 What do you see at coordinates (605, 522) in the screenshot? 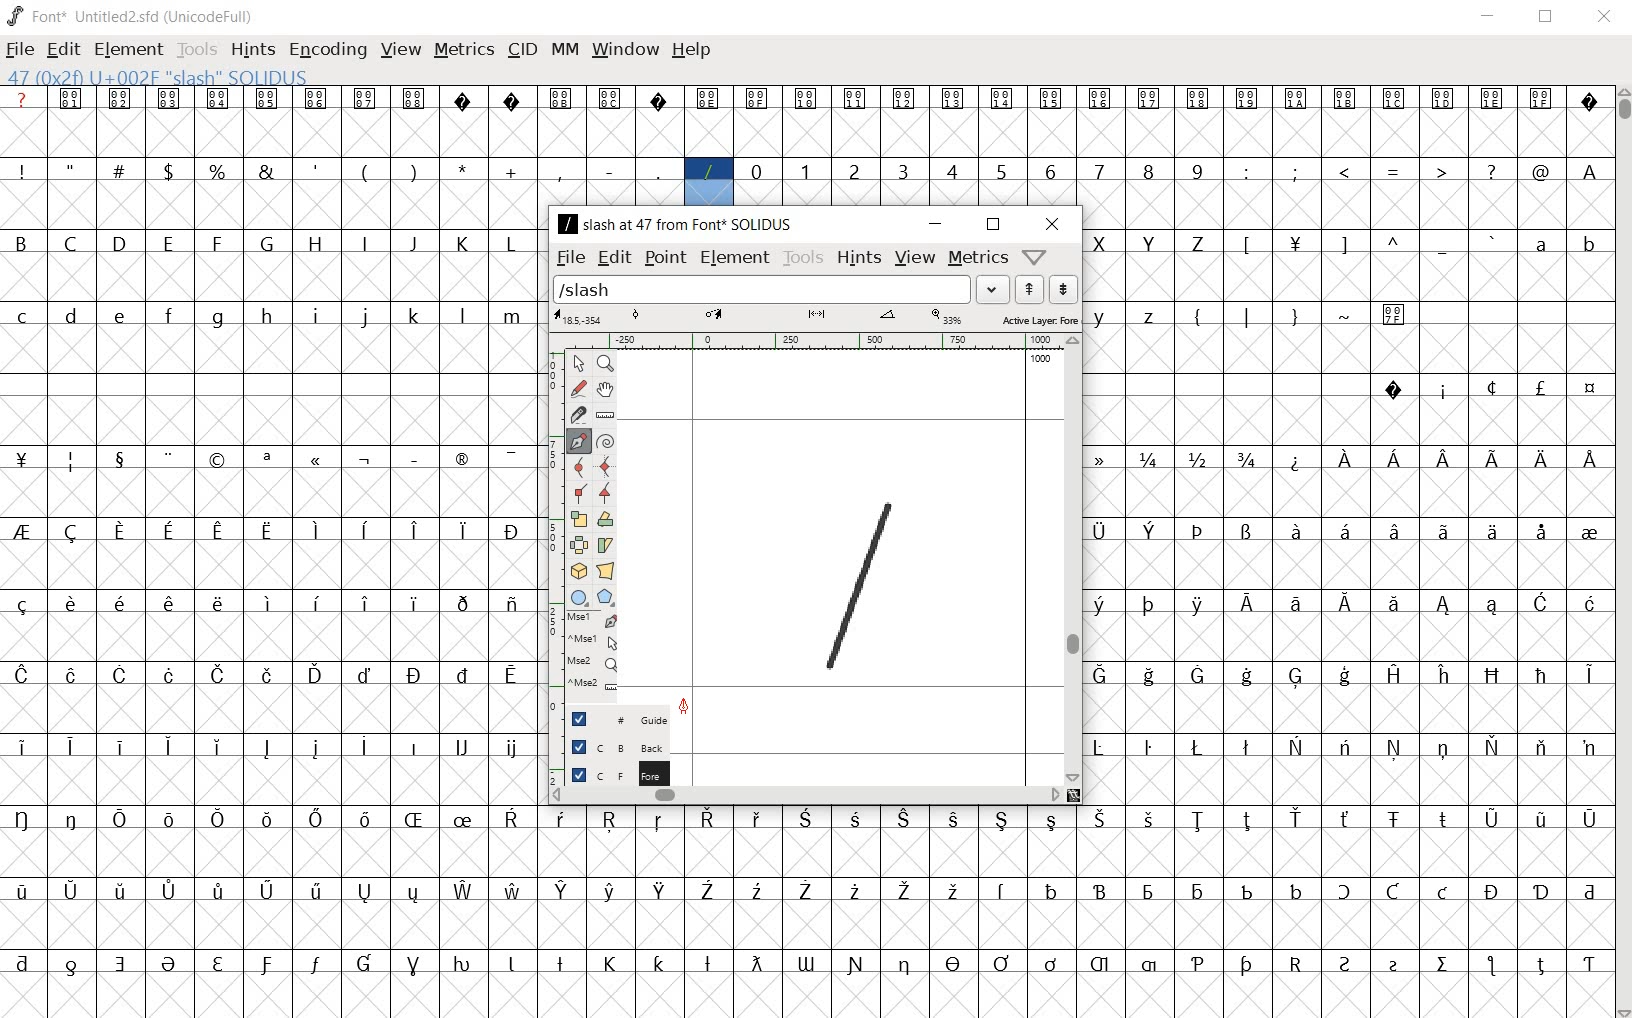
I see `Rotate the selection` at bounding box center [605, 522].